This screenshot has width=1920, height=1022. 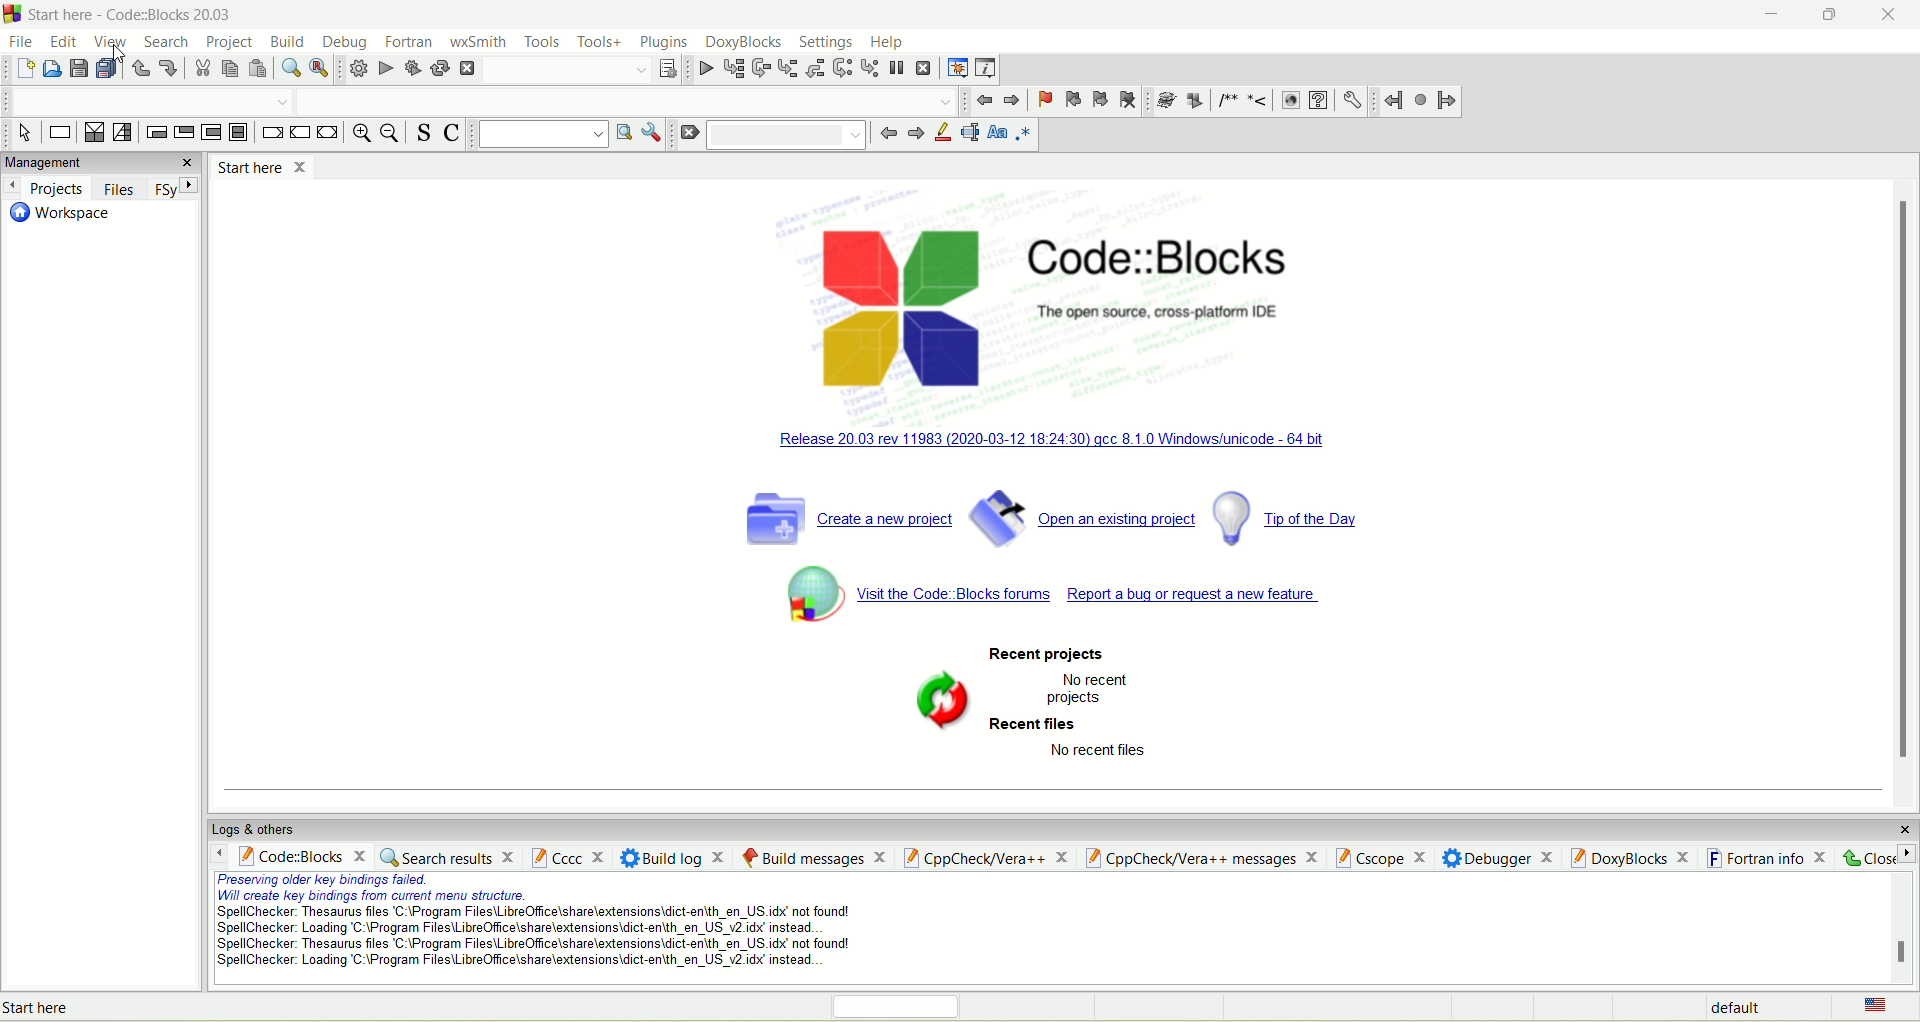 I want to click on maximize, so click(x=1828, y=18).